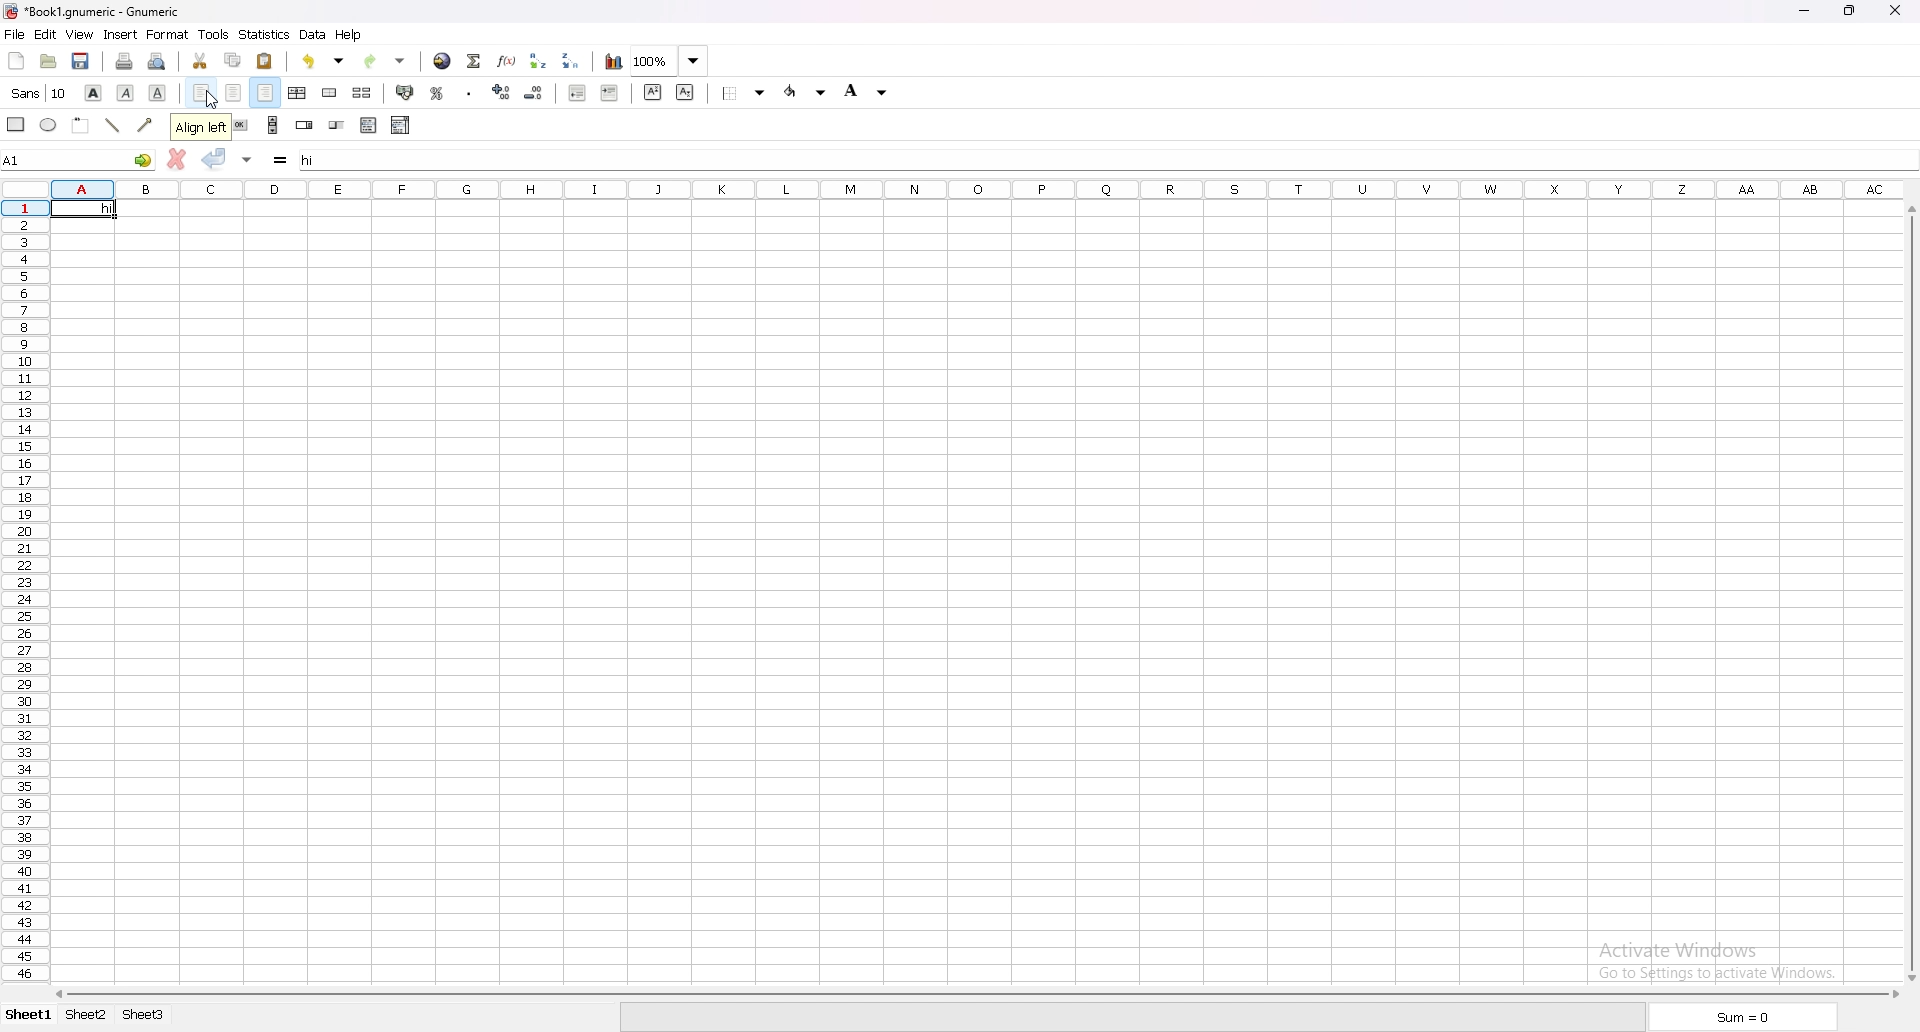 This screenshot has height=1032, width=1920. What do you see at coordinates (502, 91) in the screenshot?
I see `decrease decimal` at bounding box center [502, 91].